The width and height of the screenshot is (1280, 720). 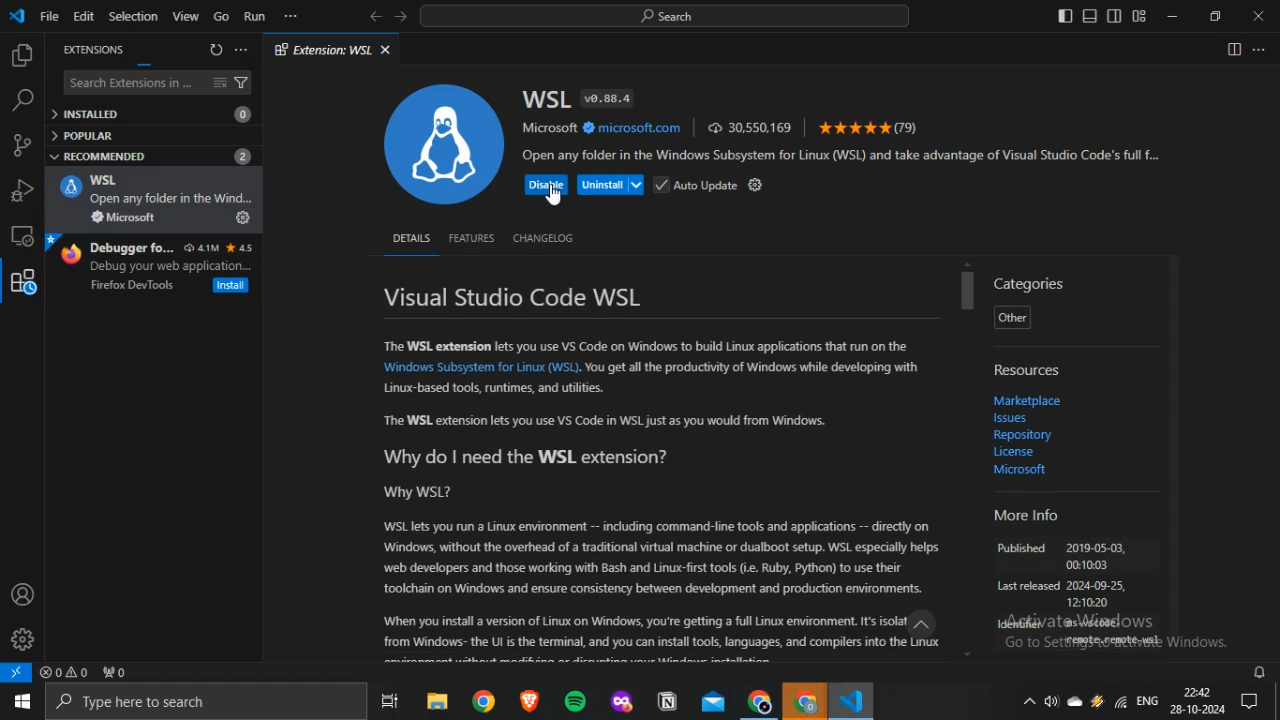 I want to click on The WSL extension lets you use VS Code on Windows to build Linux applications that run on the, so click(x=644, y=348).